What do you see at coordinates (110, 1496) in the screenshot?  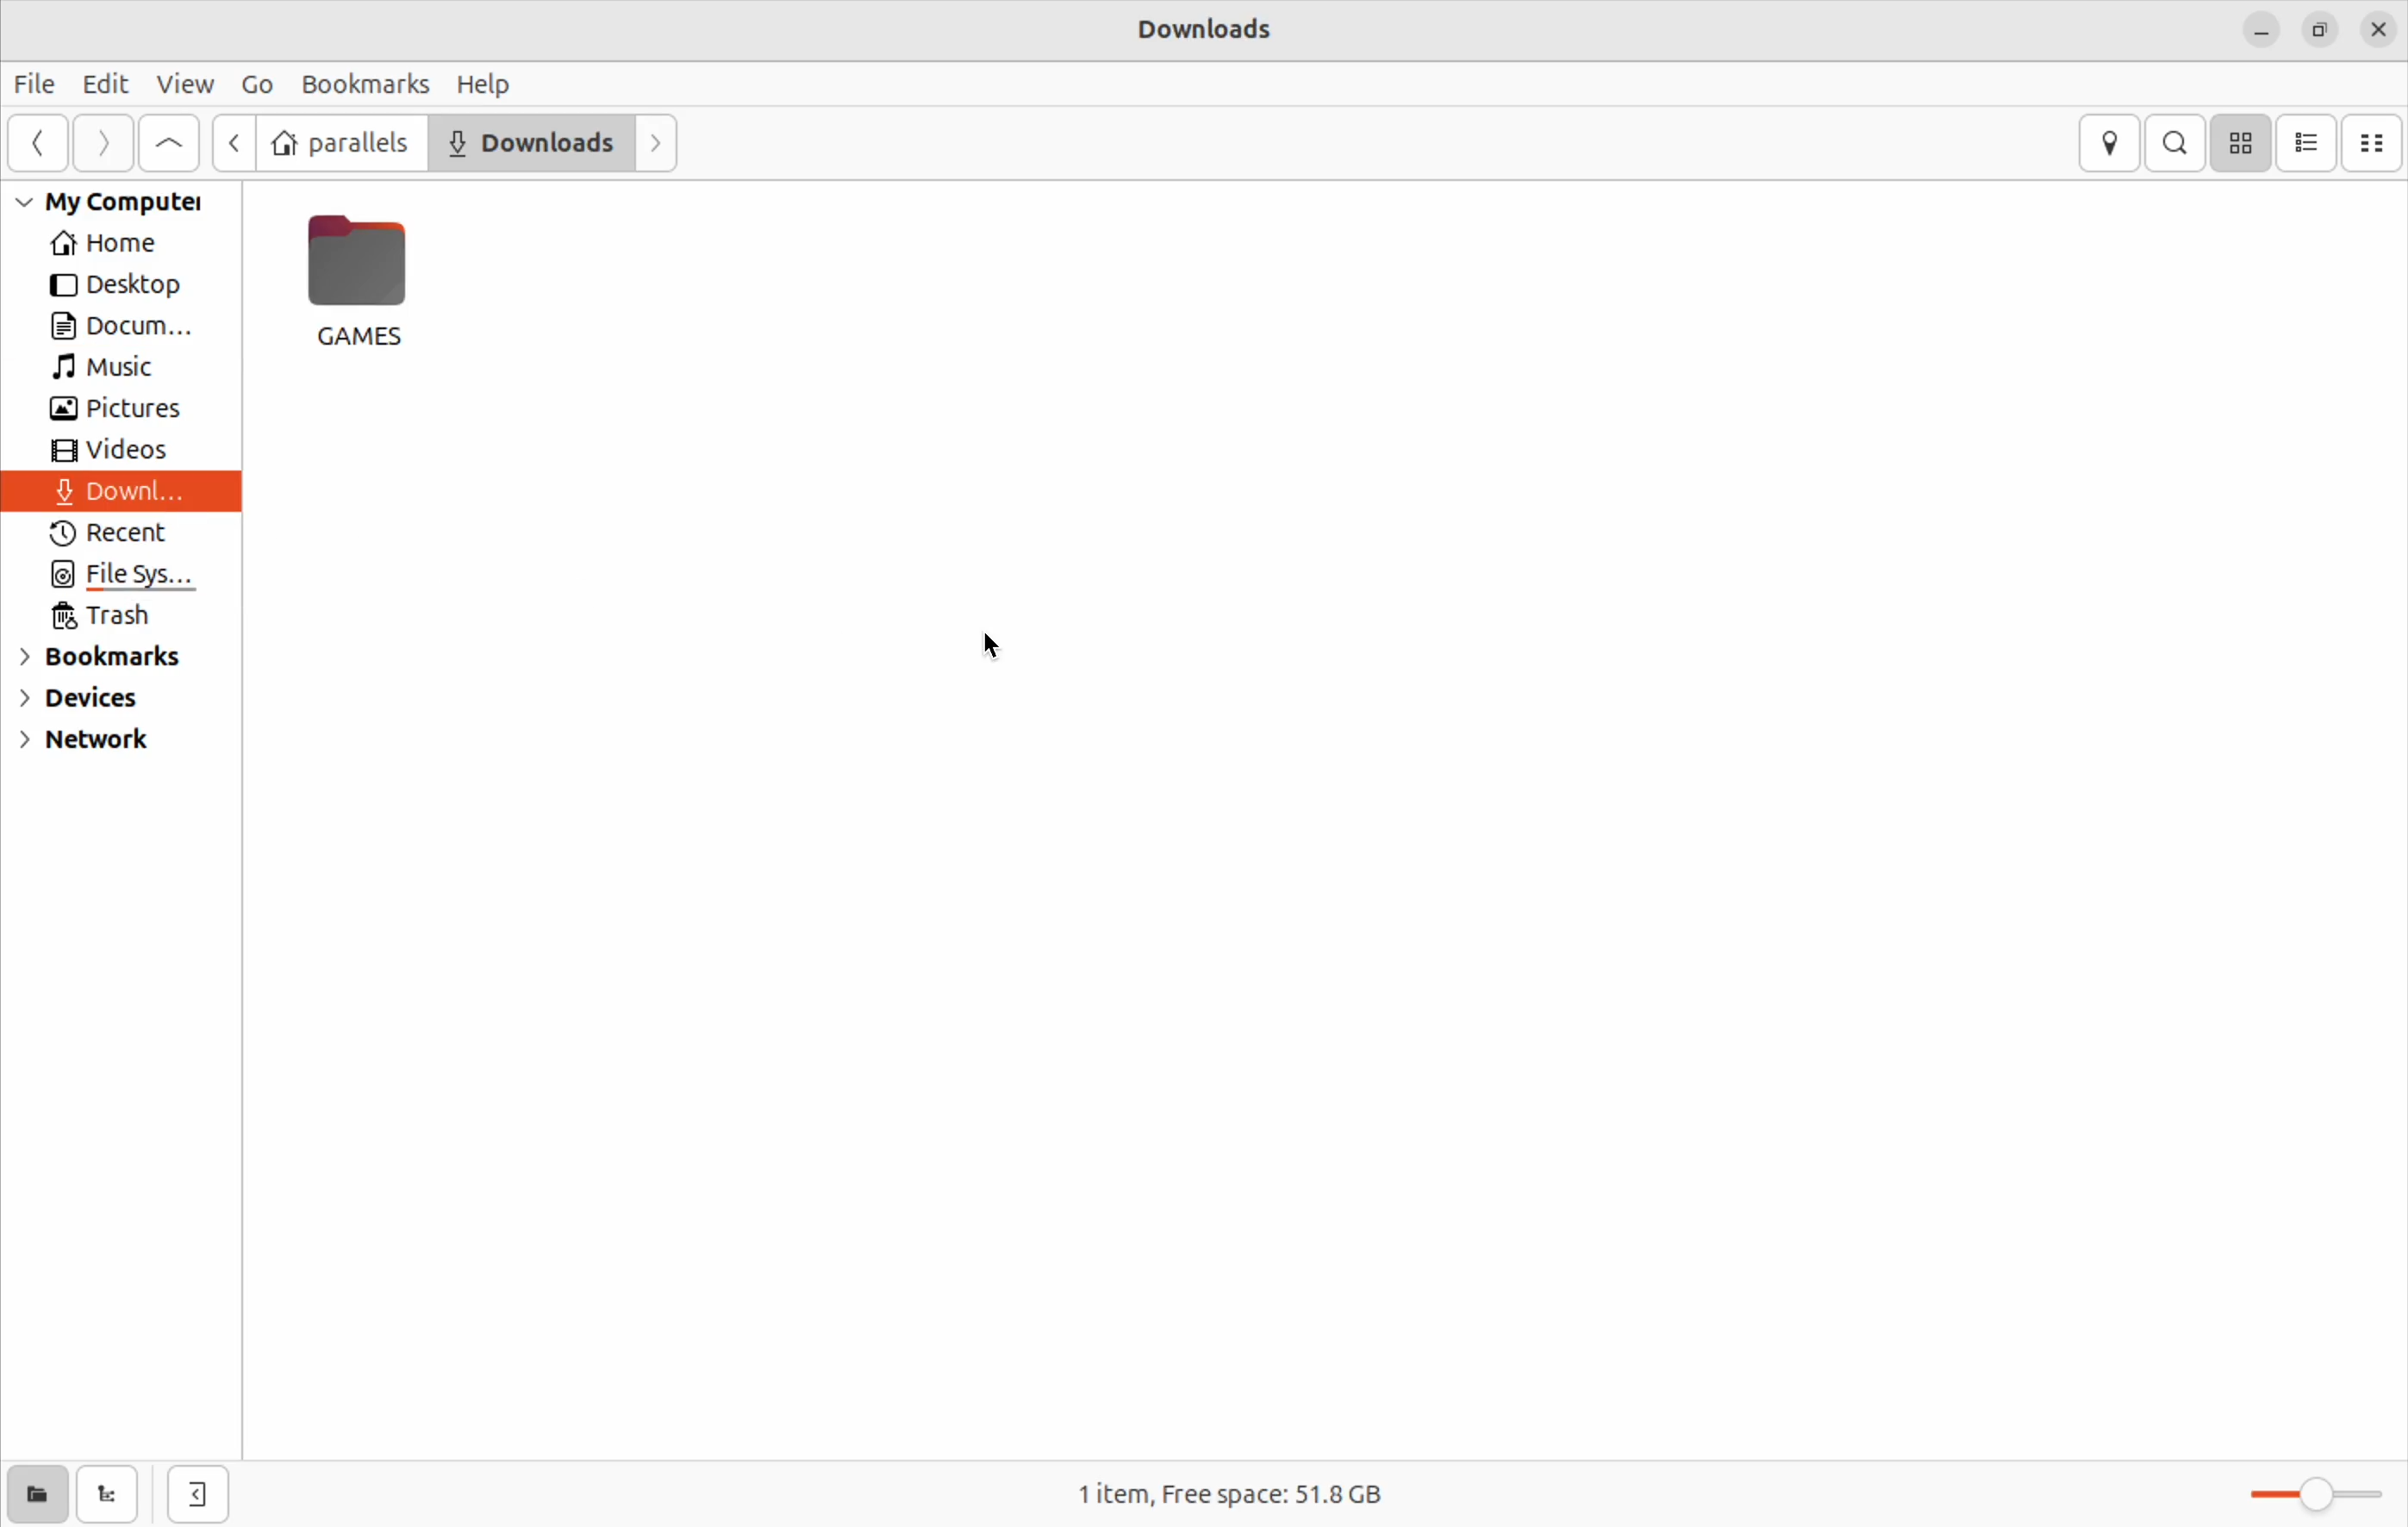 I see `show tree view` at bounding box center [110, 1496].